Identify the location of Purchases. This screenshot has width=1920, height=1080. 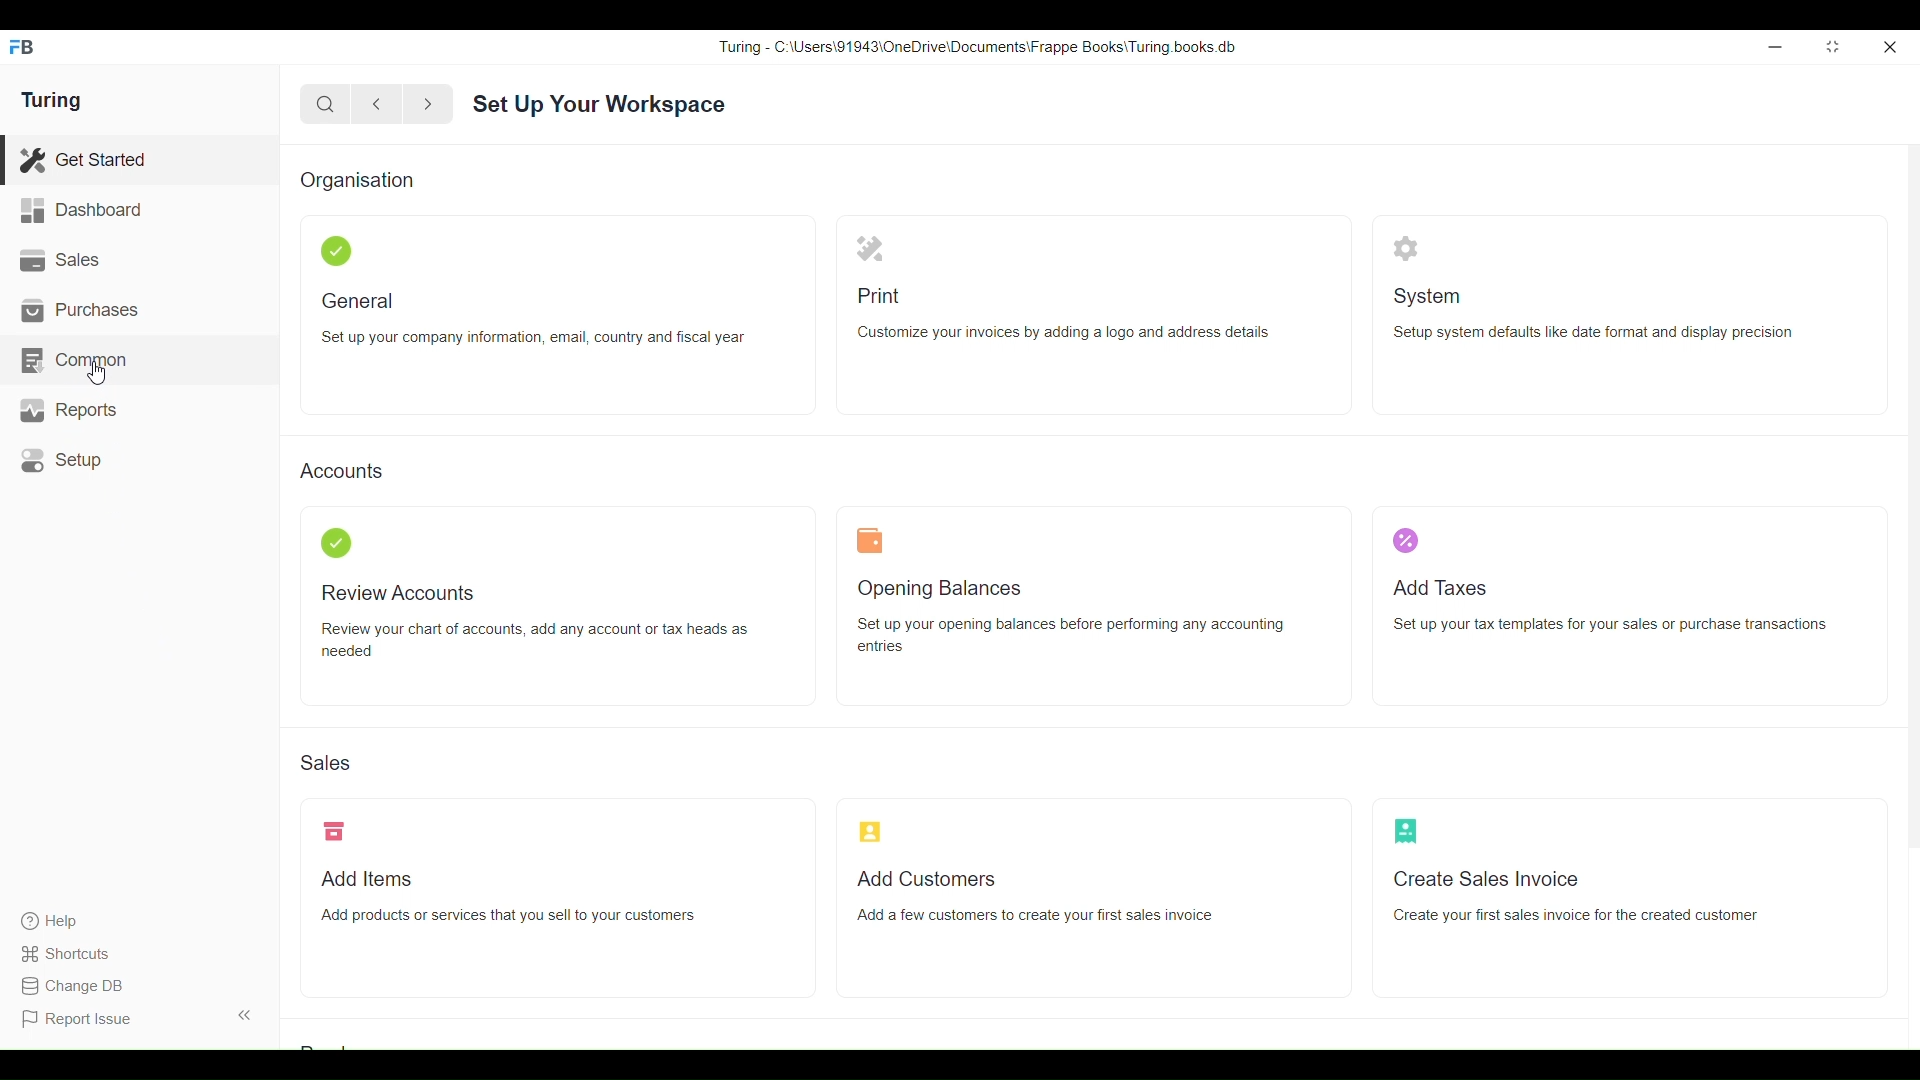
(139, 310).